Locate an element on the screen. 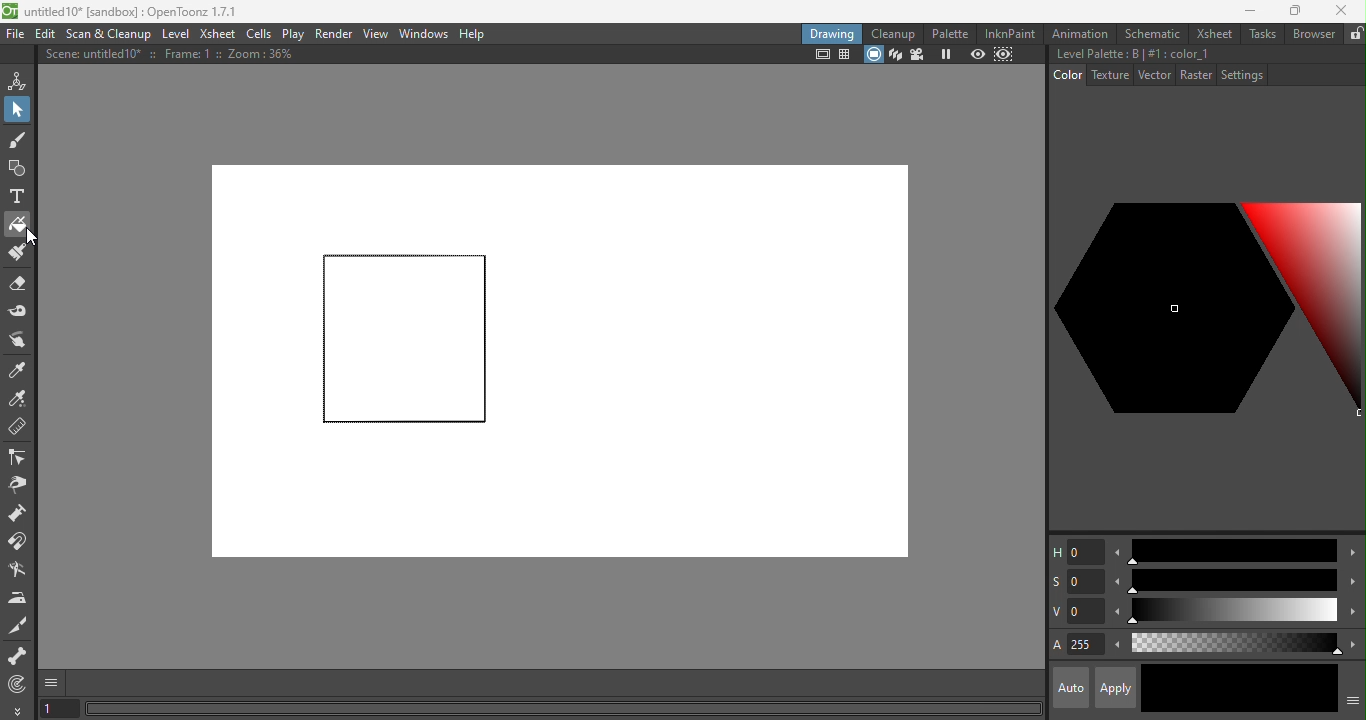 Image resolution: width=1366 pixels, height=720 pixels. Animate tool is located at coordinates (20, 80).